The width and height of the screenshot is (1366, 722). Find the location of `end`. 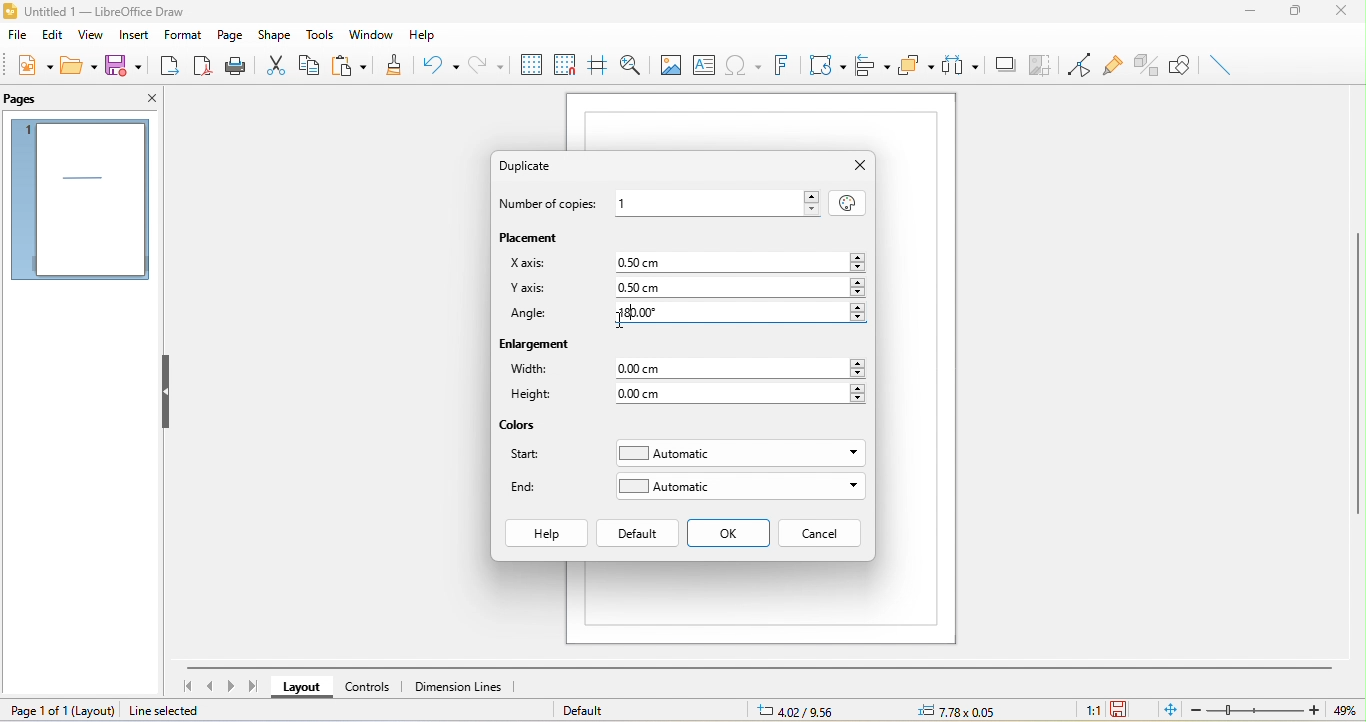

end is located at coordinates (529, 487).